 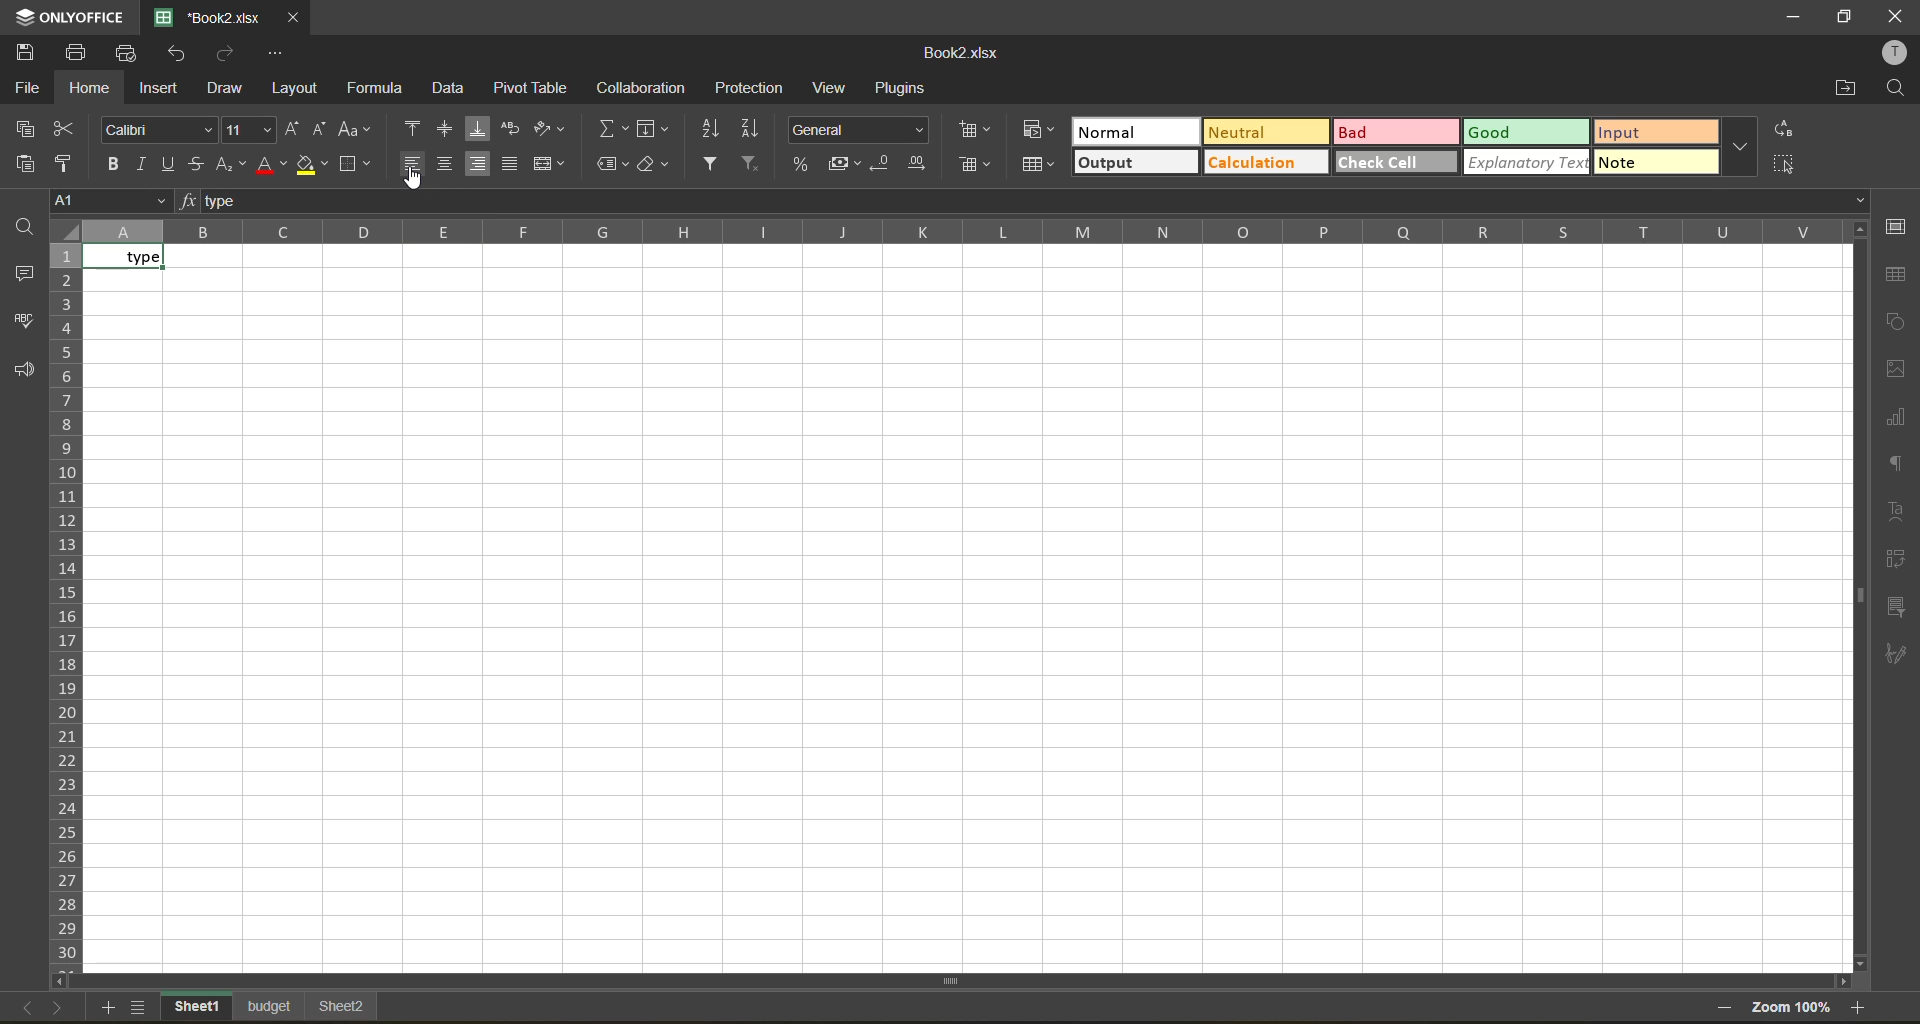 What do you see at coordinates (1897, 420) in the screenshot?
I see `charts` at bounding box center [1897, 420].